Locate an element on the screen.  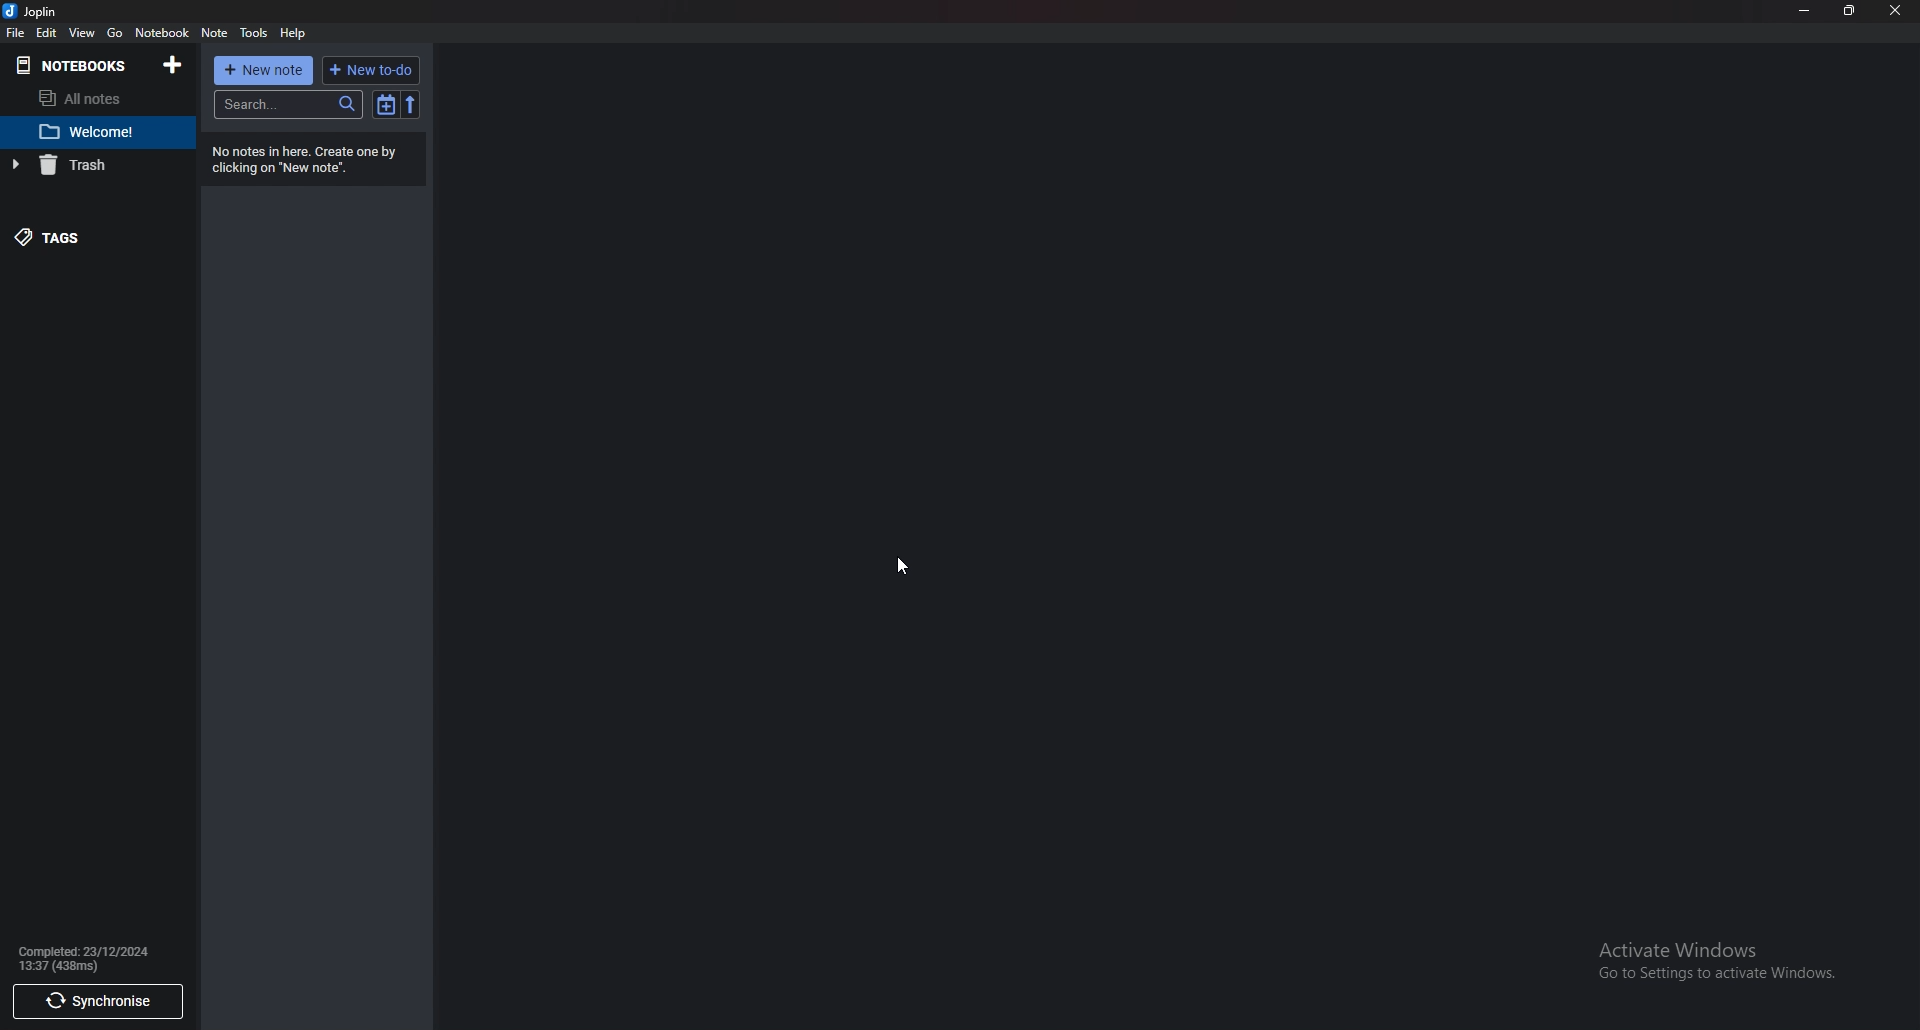
Minimize is located at coordinates (1805, 11).